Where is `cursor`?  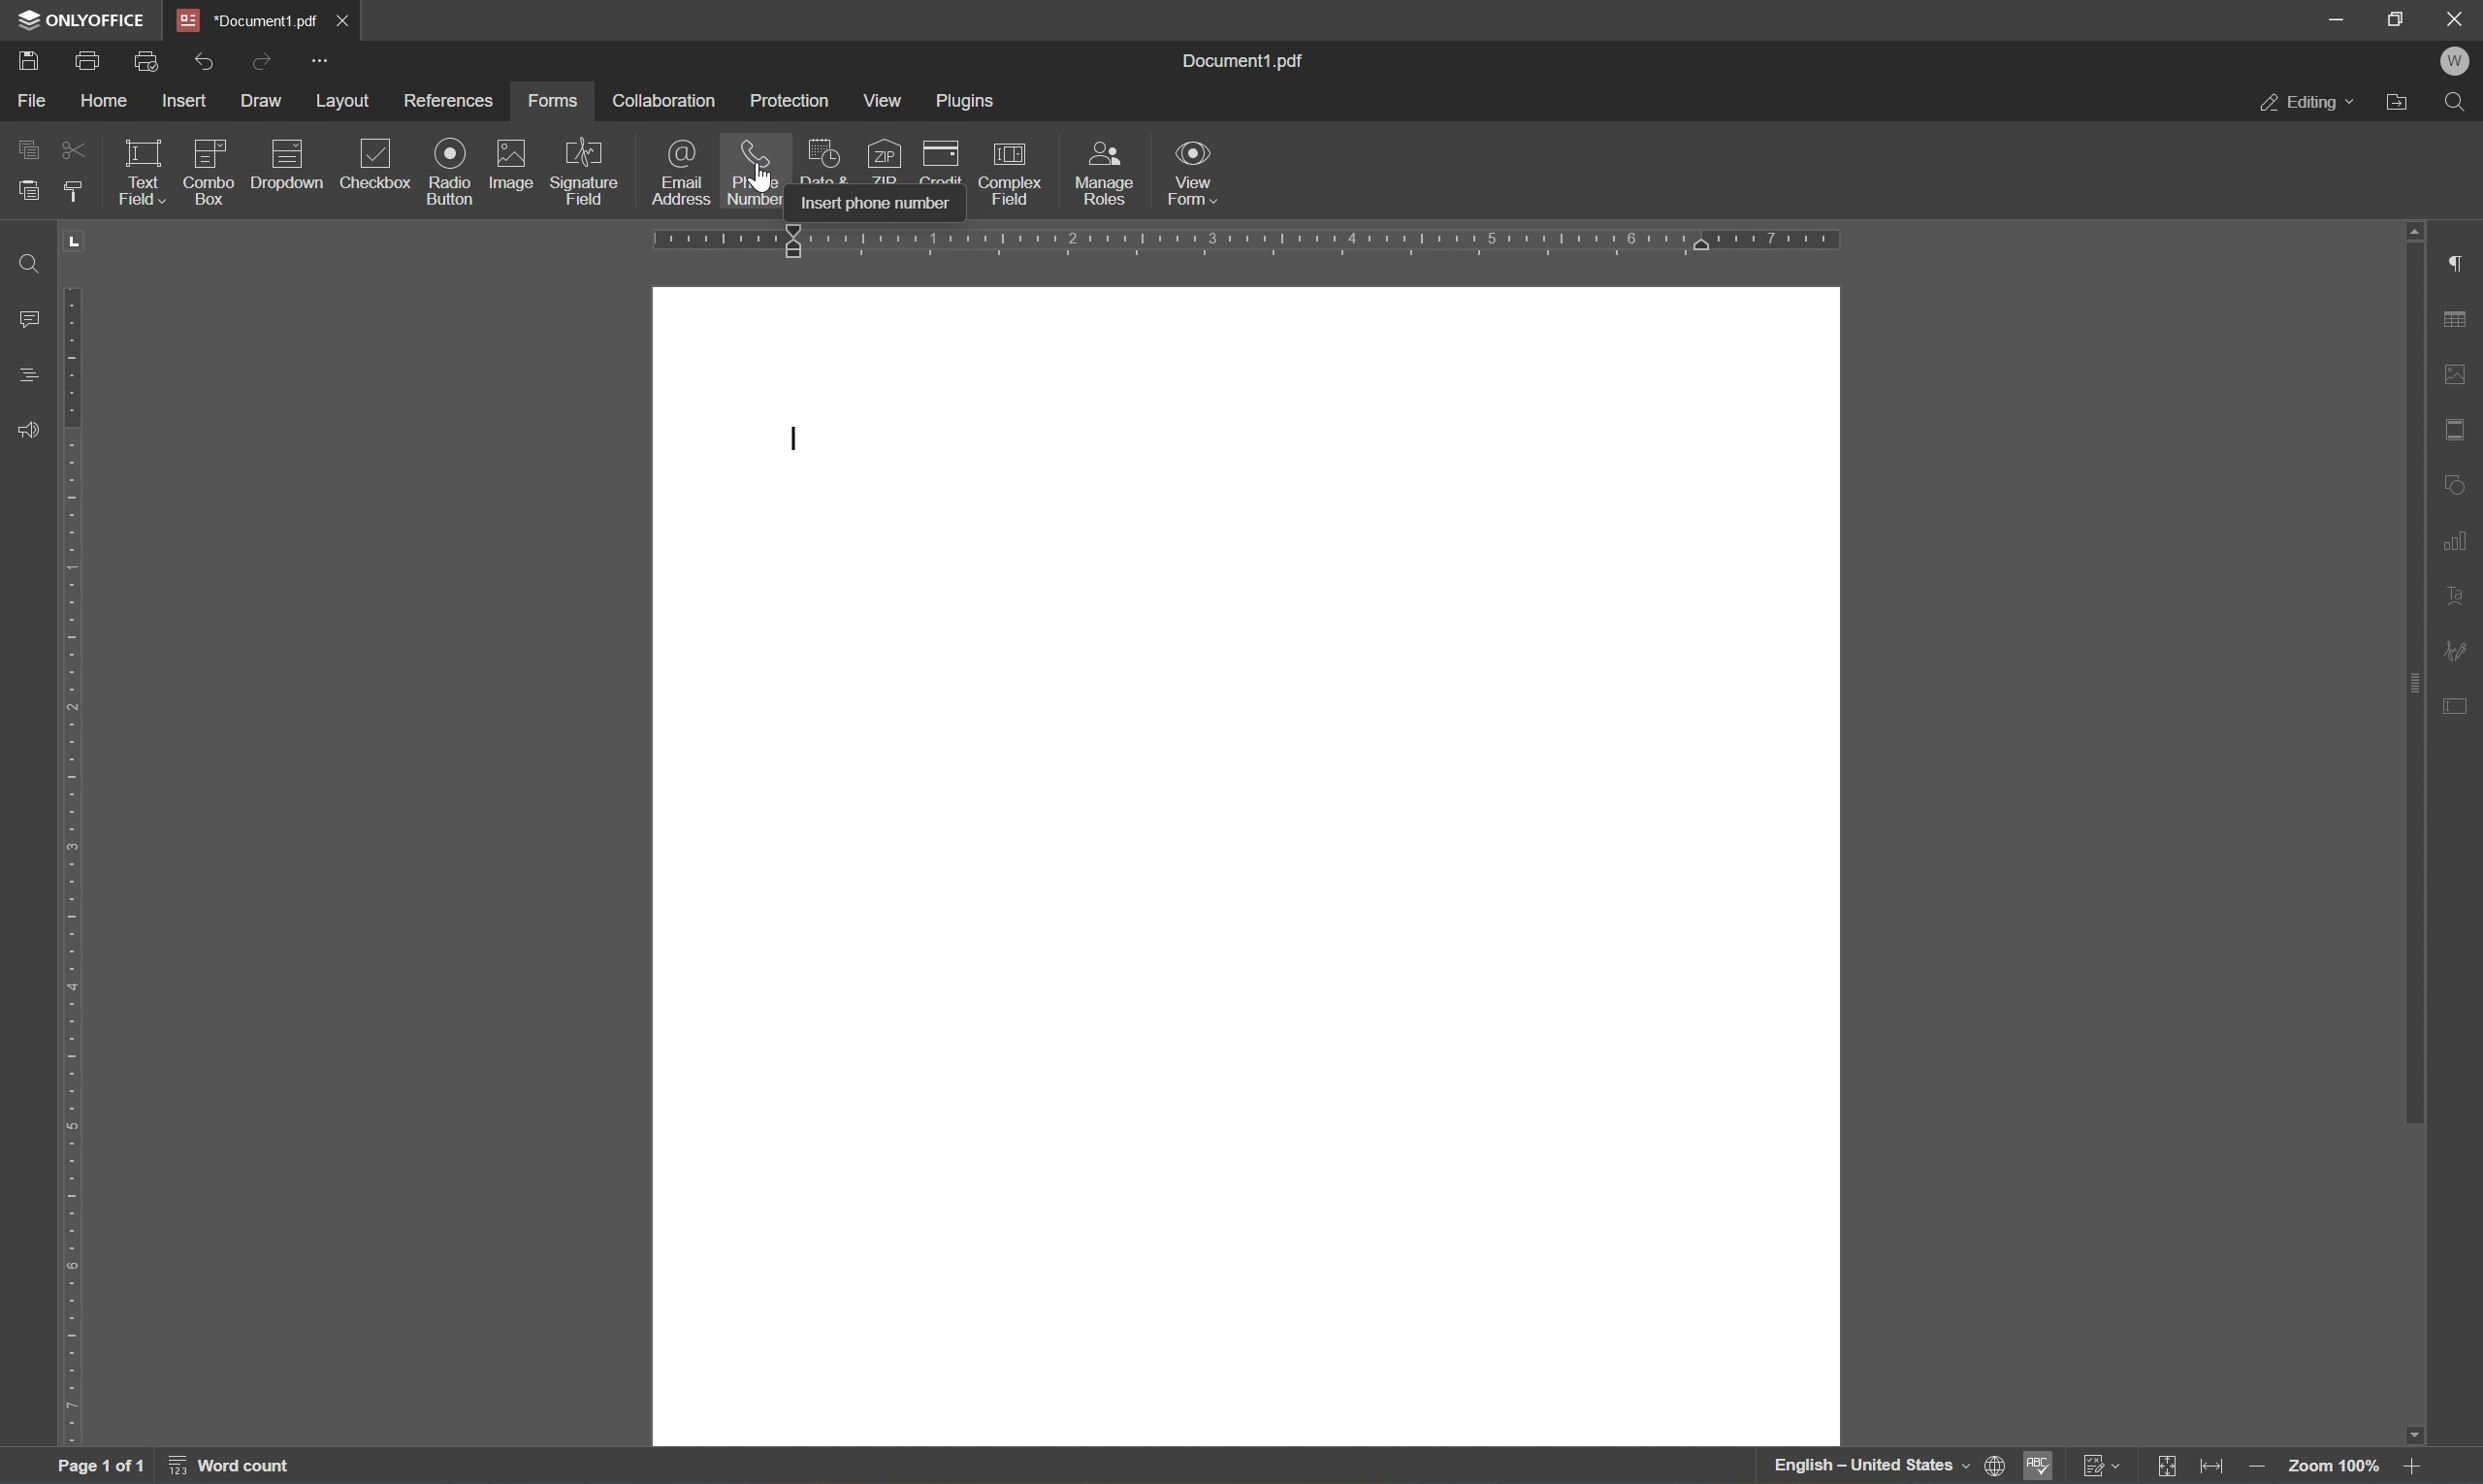 cursor is located at coordinates (766, 179).